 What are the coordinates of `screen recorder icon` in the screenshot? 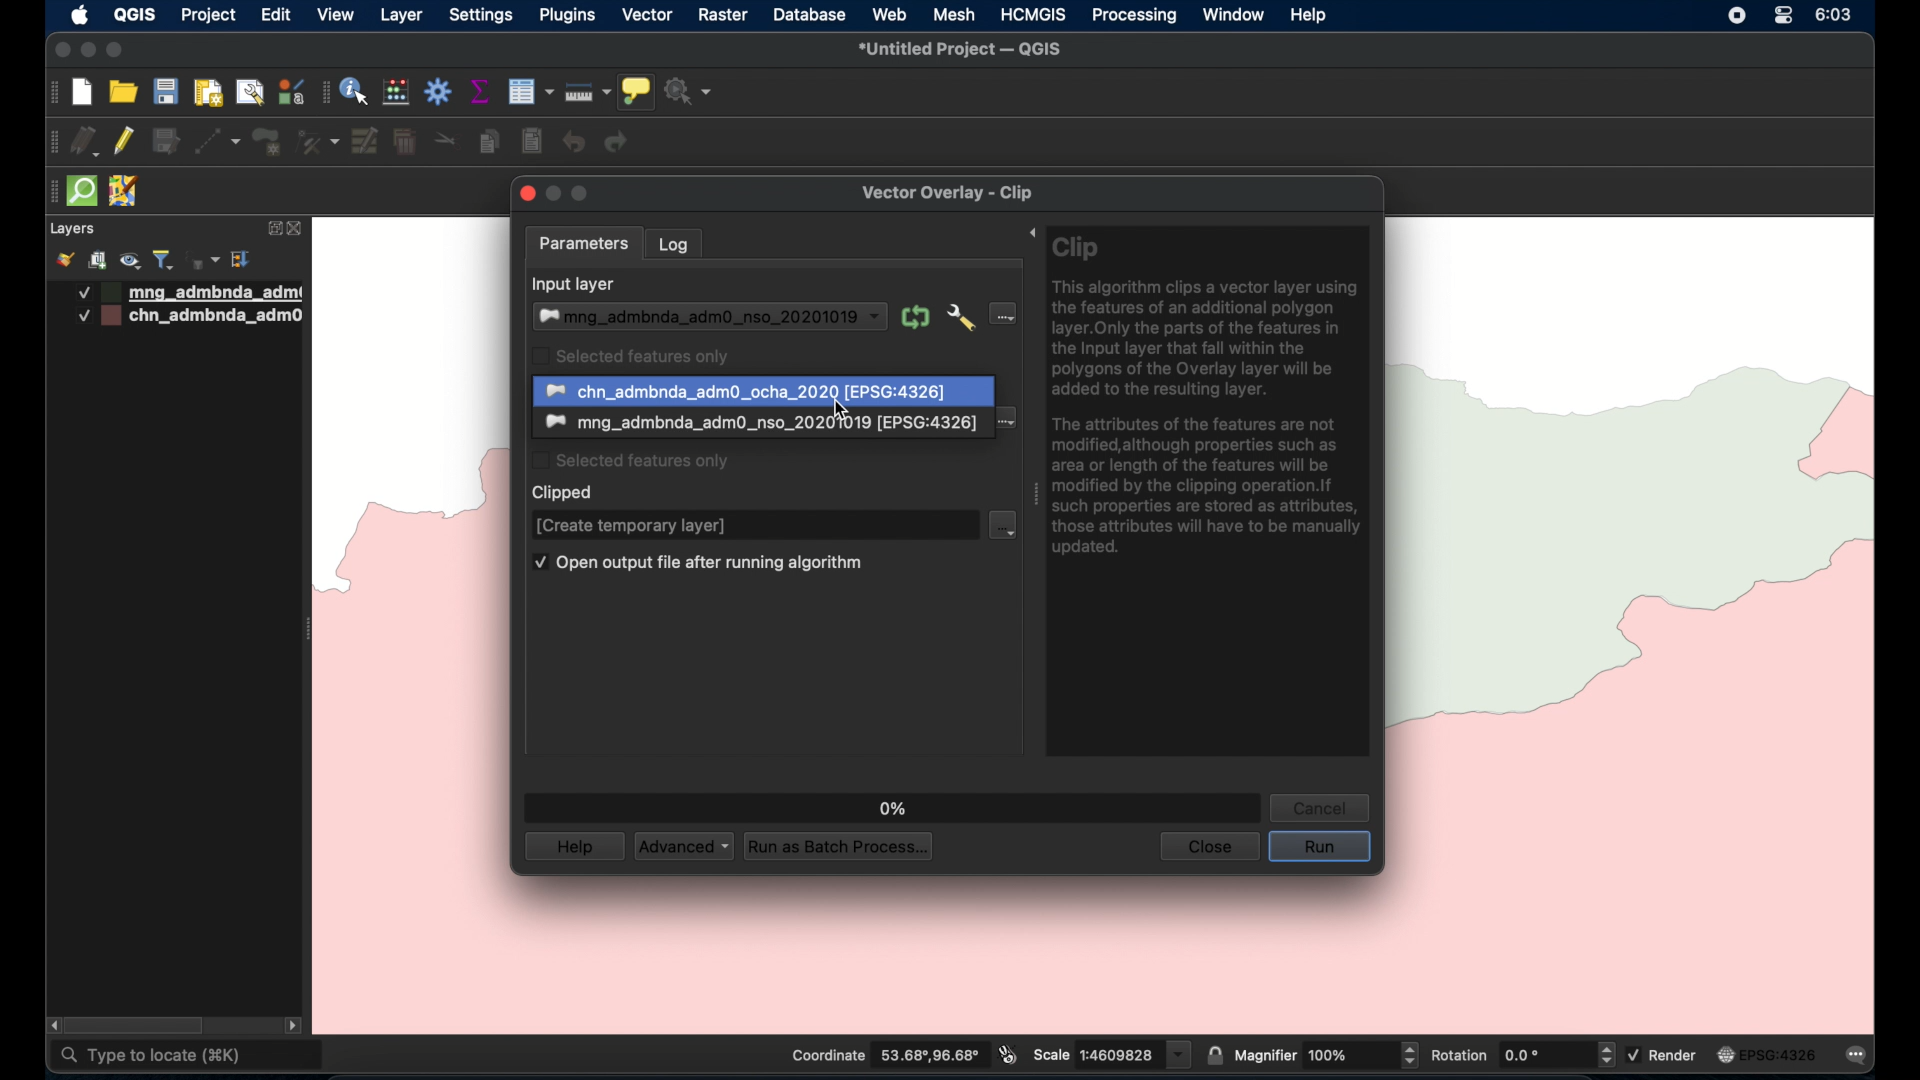 It's located at (1735, 15).